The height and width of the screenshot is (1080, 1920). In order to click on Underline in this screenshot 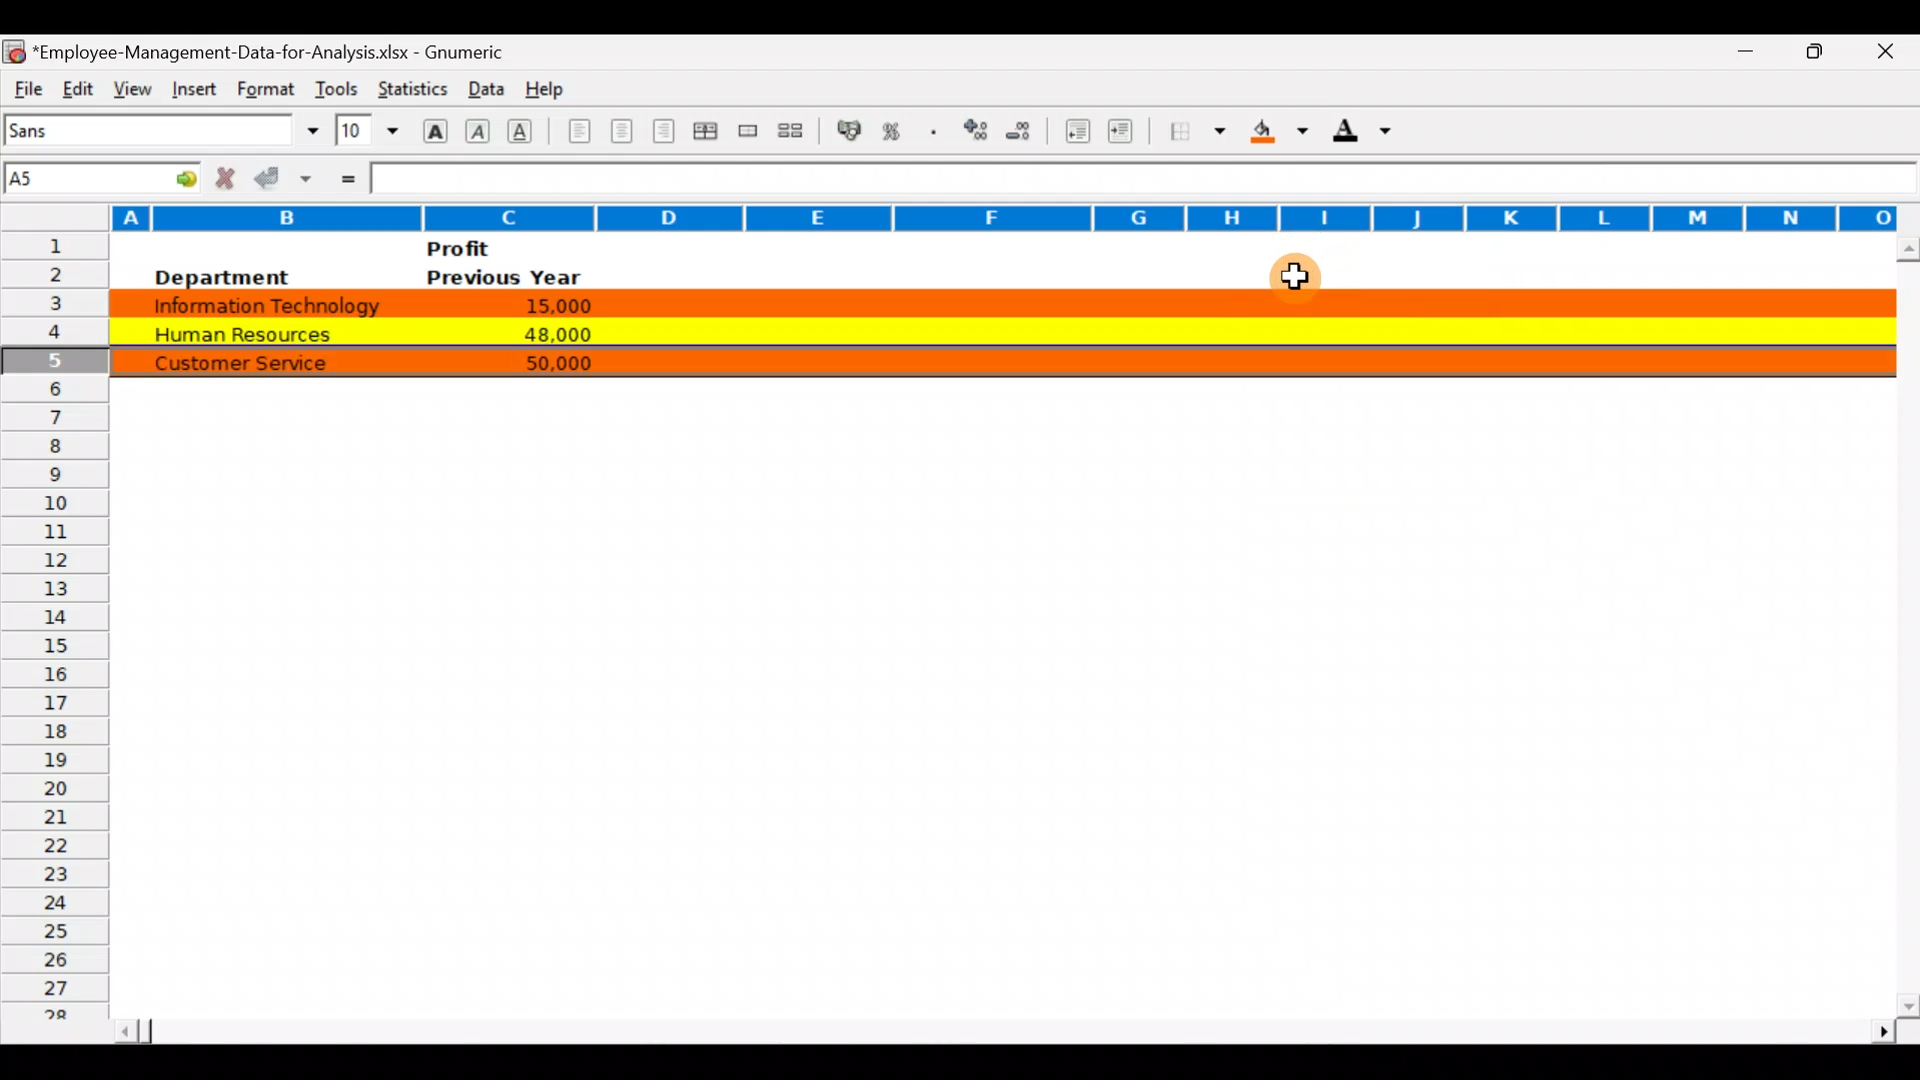, I will do `click(526, 130)`.